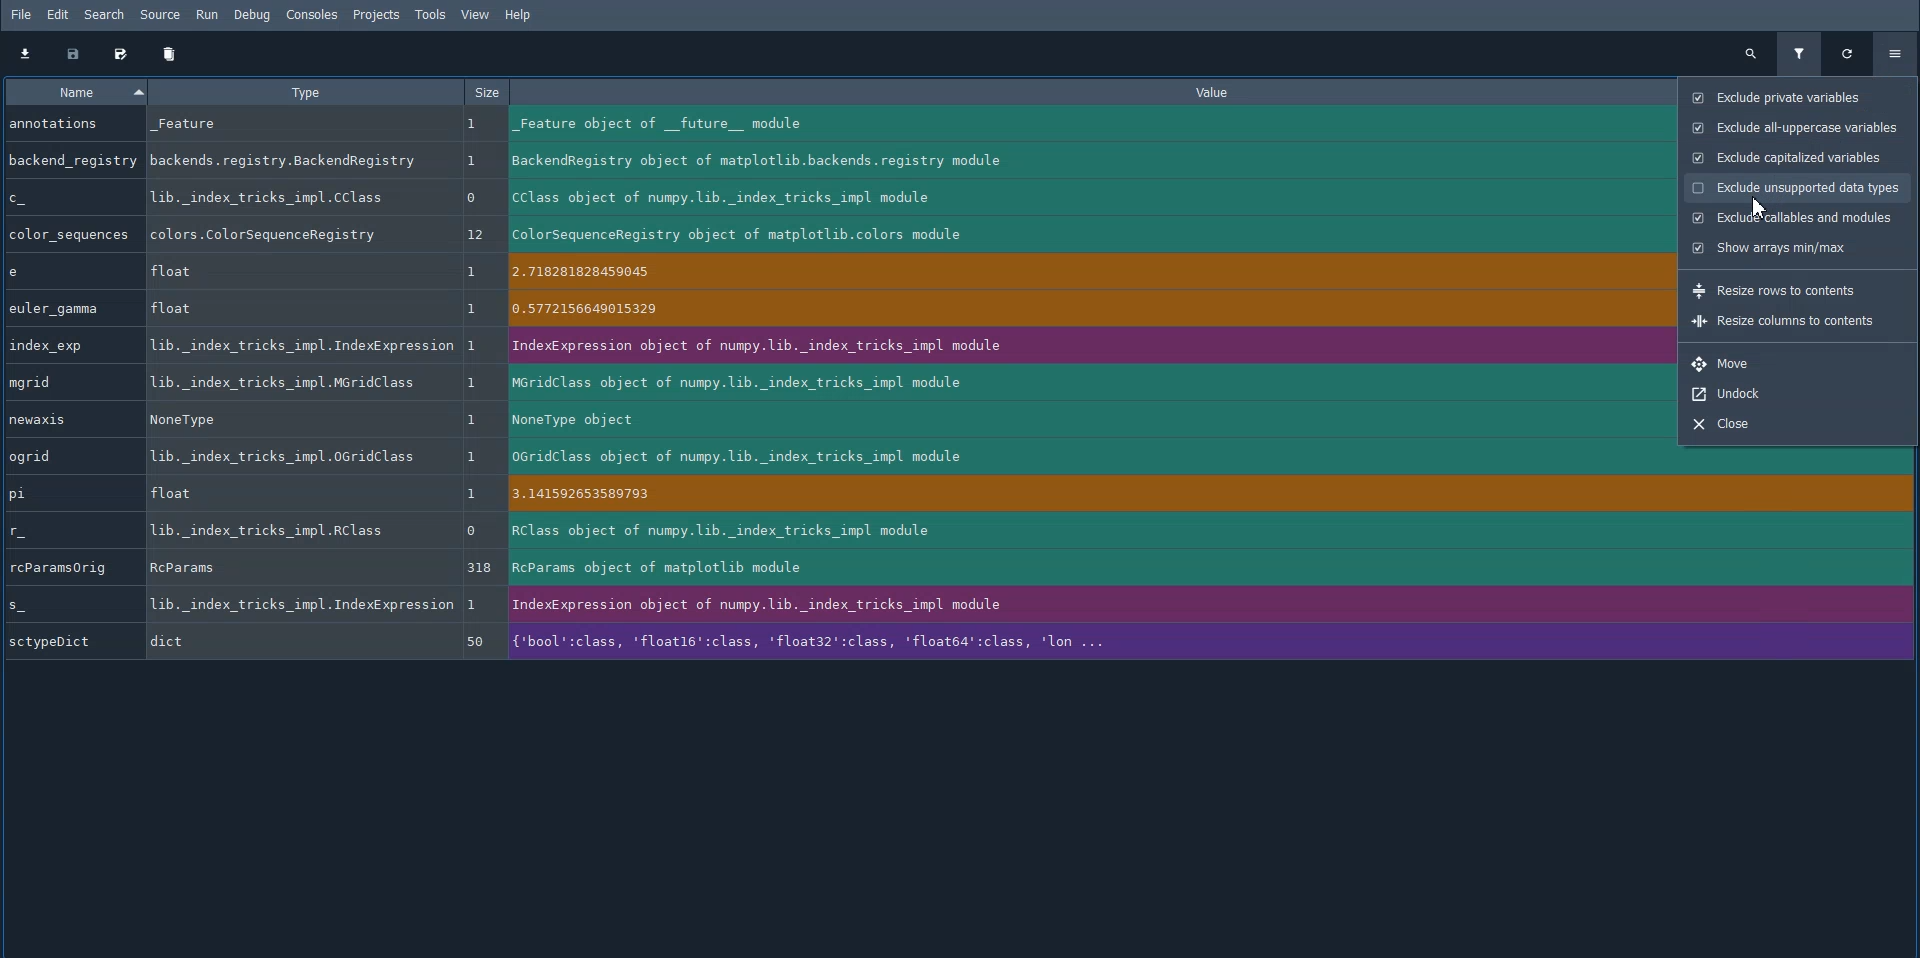  I want to click on Copy data, so click(72, 54).